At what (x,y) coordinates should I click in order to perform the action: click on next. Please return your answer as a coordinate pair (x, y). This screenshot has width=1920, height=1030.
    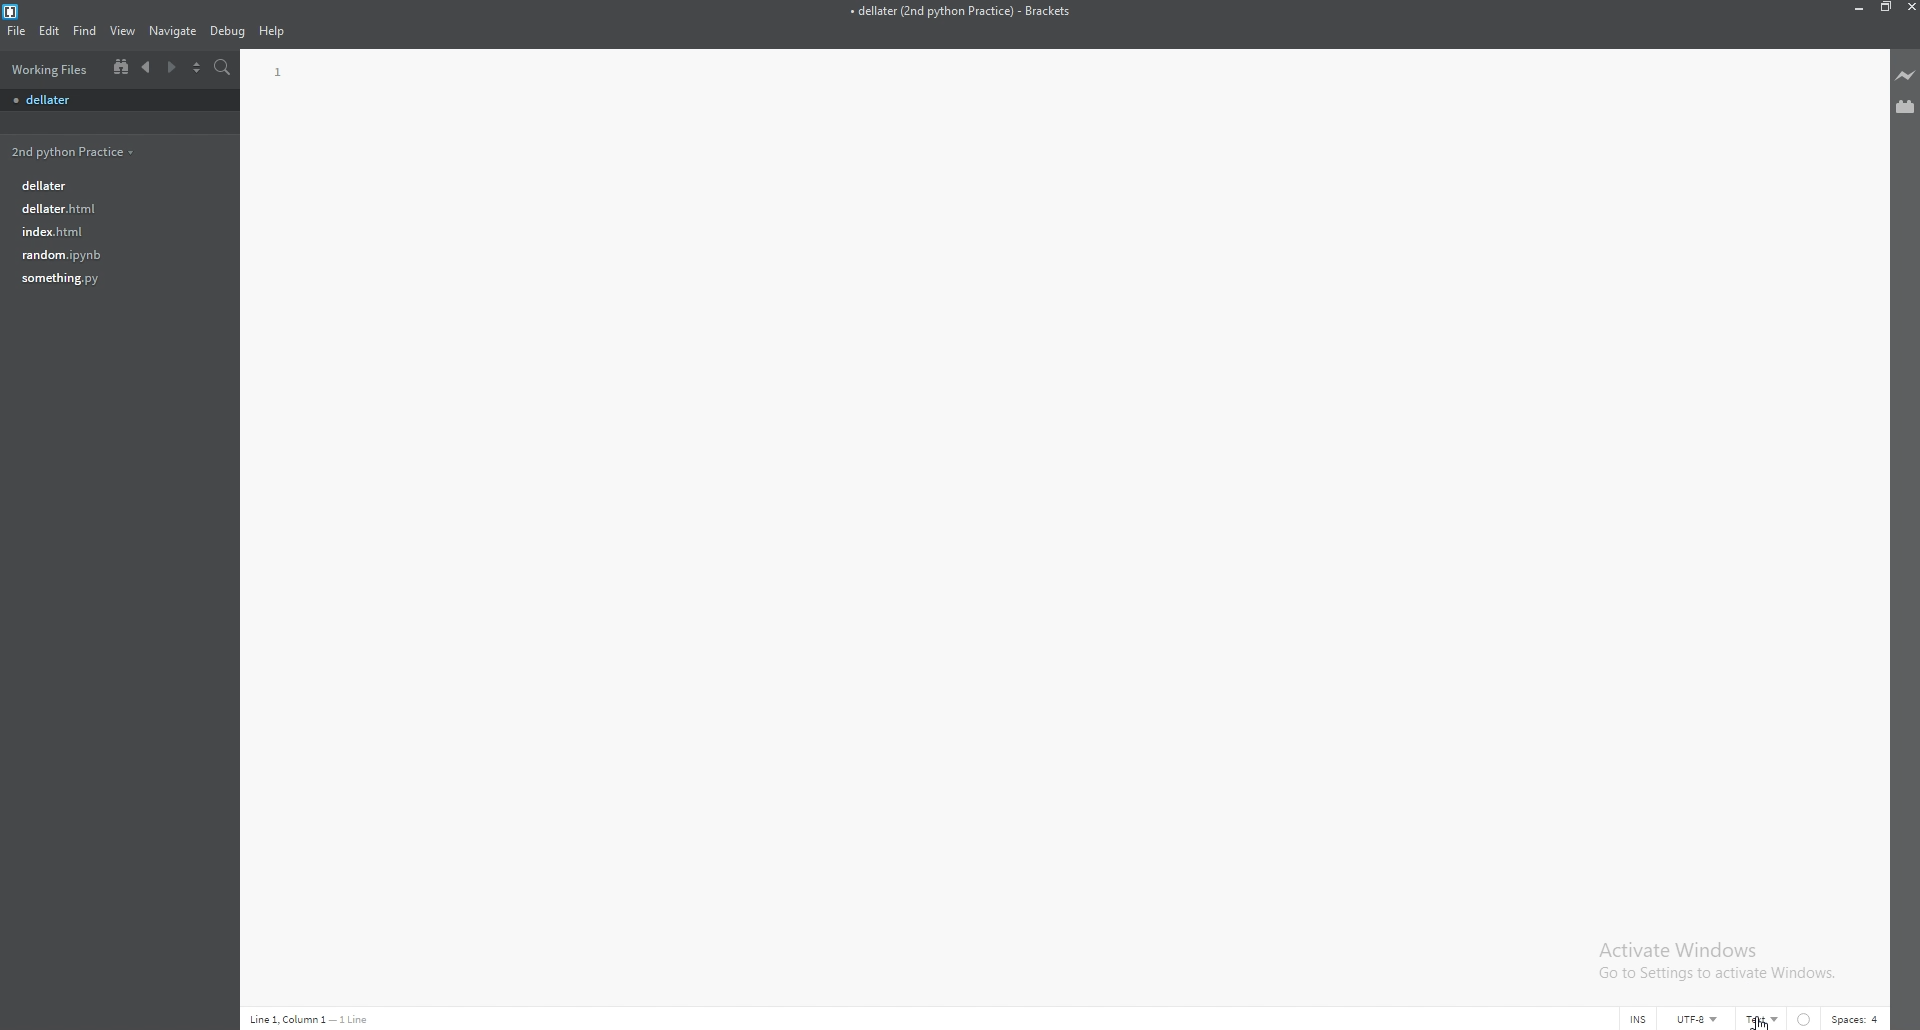
    Looking at the image, I should click on (173, 67).